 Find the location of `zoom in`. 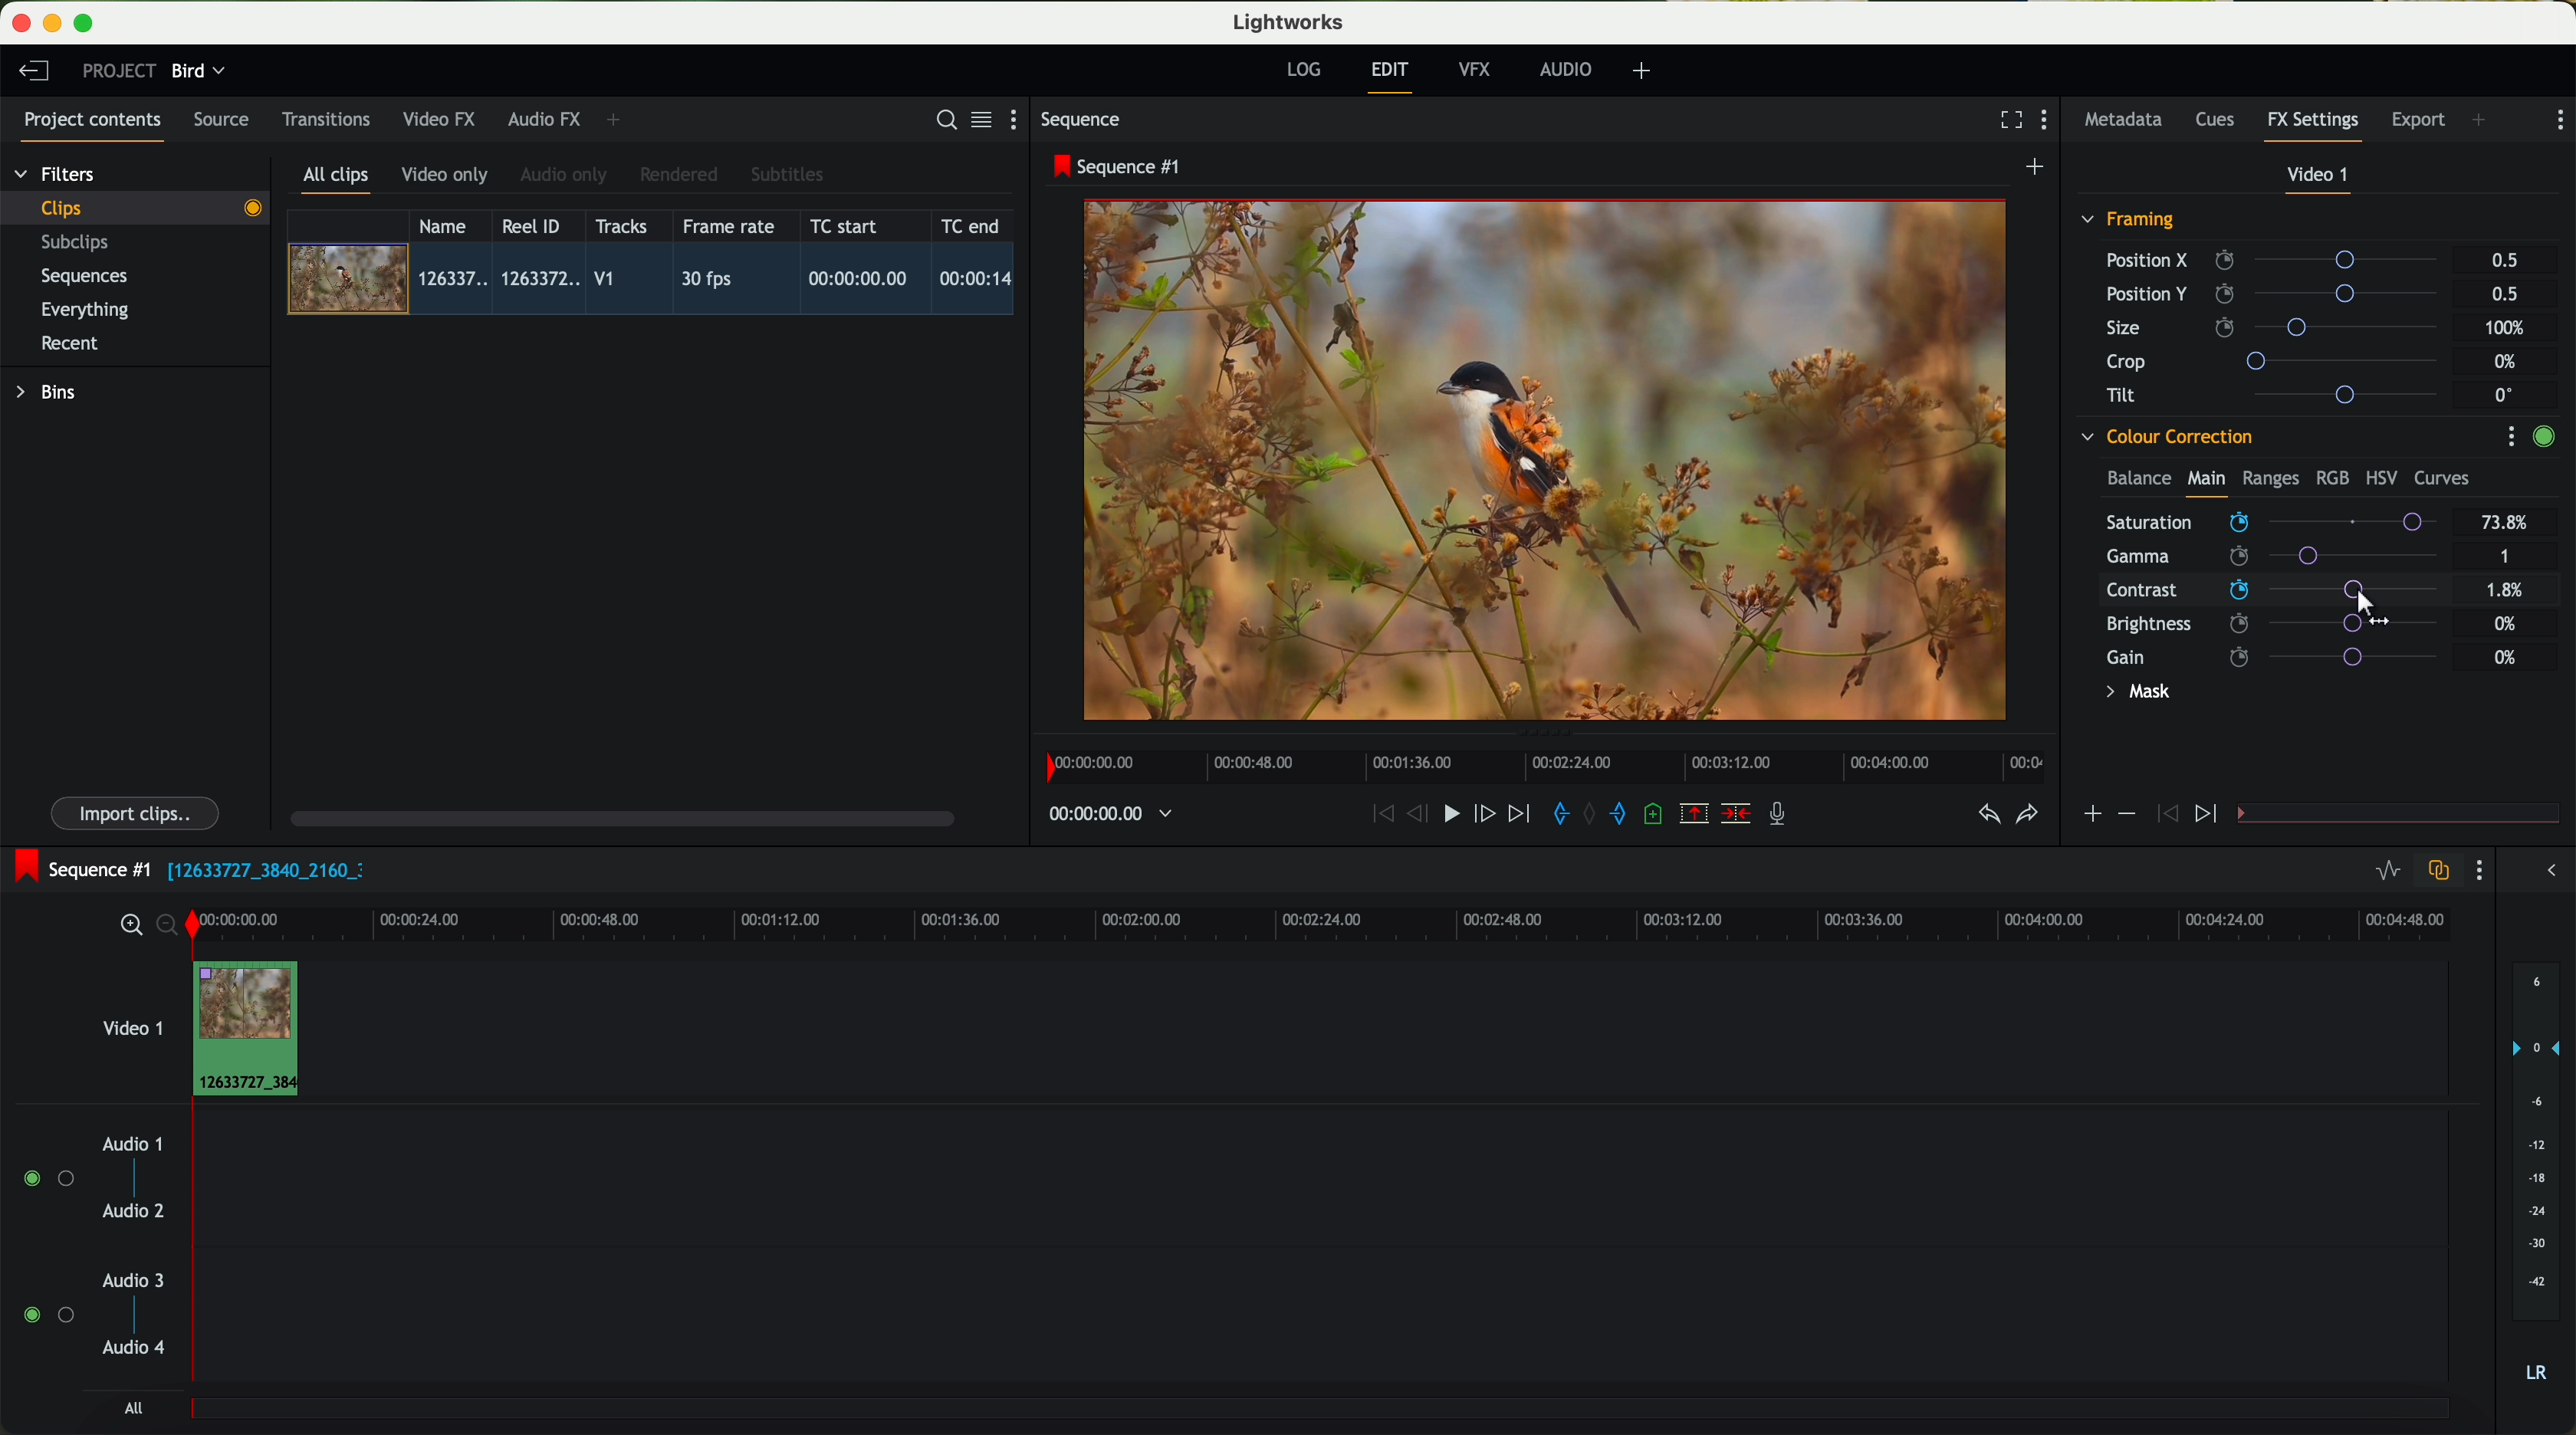

zoom in is located at coordinates (128, 926).